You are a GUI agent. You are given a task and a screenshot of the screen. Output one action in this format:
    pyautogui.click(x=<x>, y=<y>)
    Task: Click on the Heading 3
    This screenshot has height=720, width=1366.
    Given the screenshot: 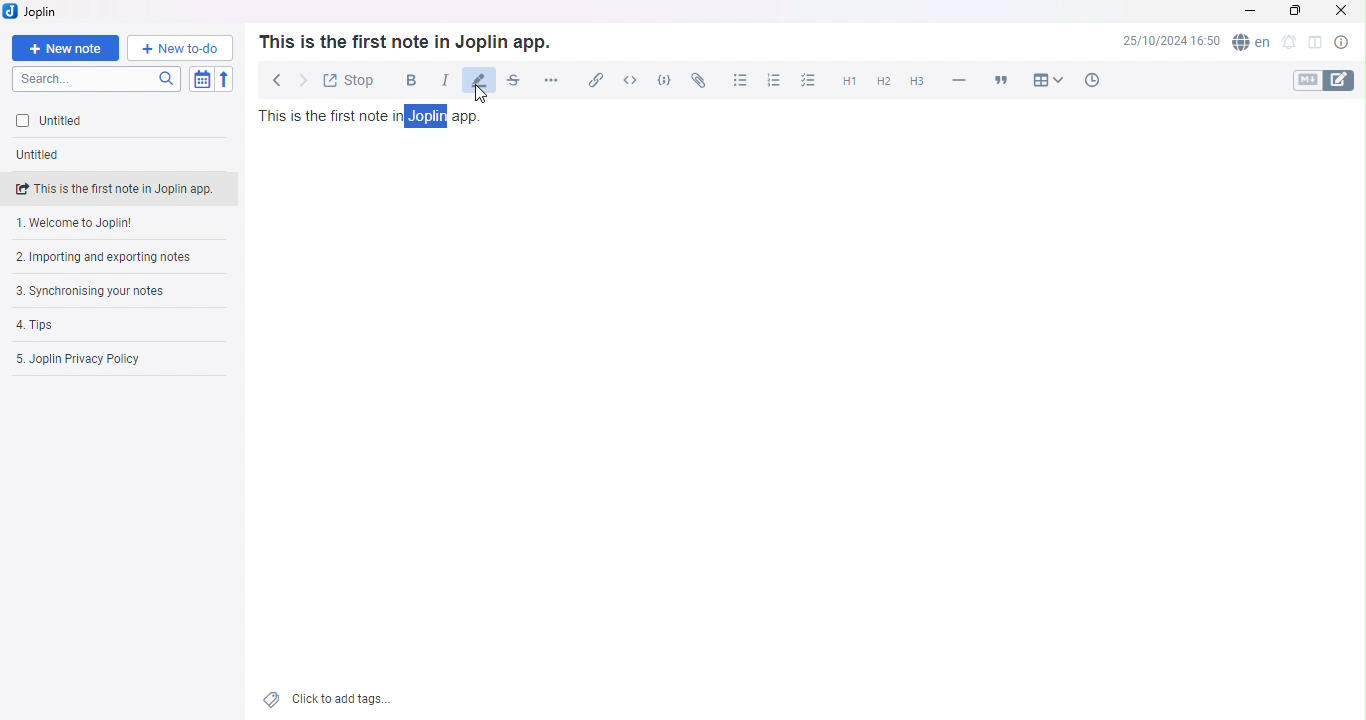 What is the action you would take?
    pyautogui.click(x=915, y=83)
    